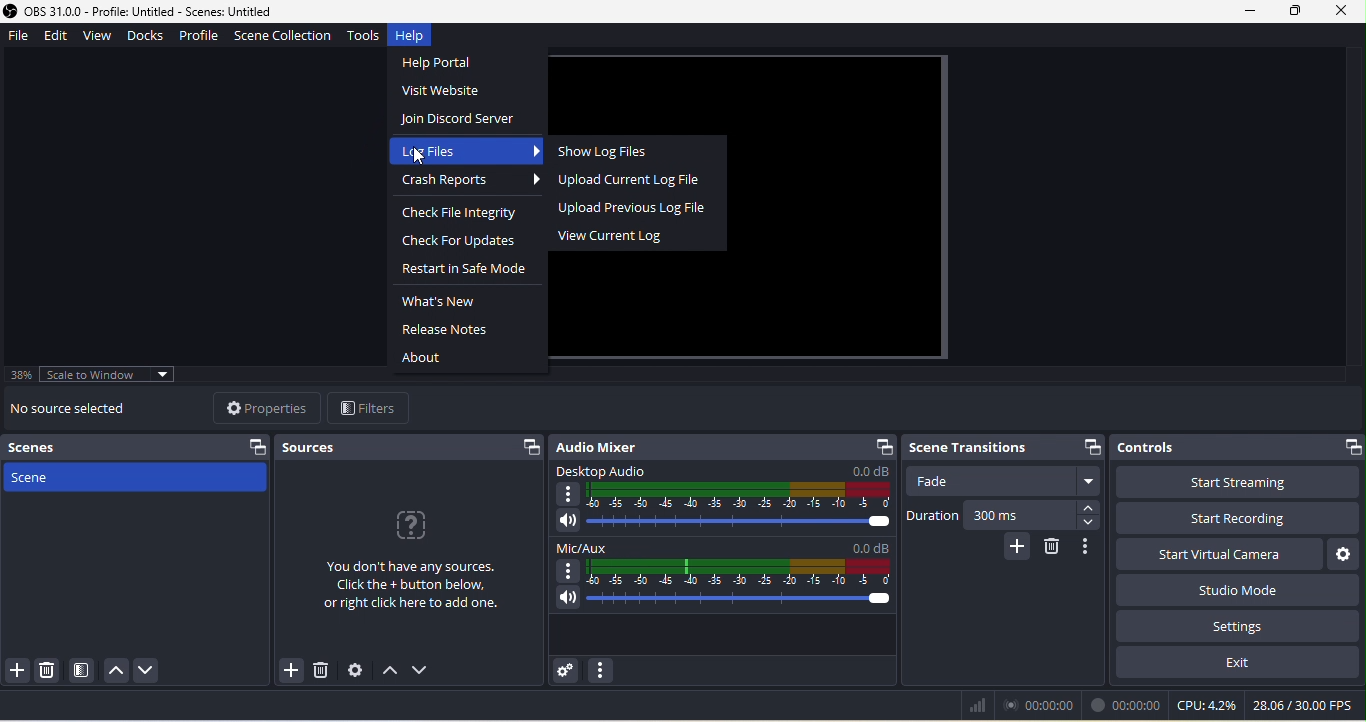  I want to click on Application logo and version details- OBS 31.0.0 - Profile: Untitled - Scenes: Untitled, so click(147, 11).